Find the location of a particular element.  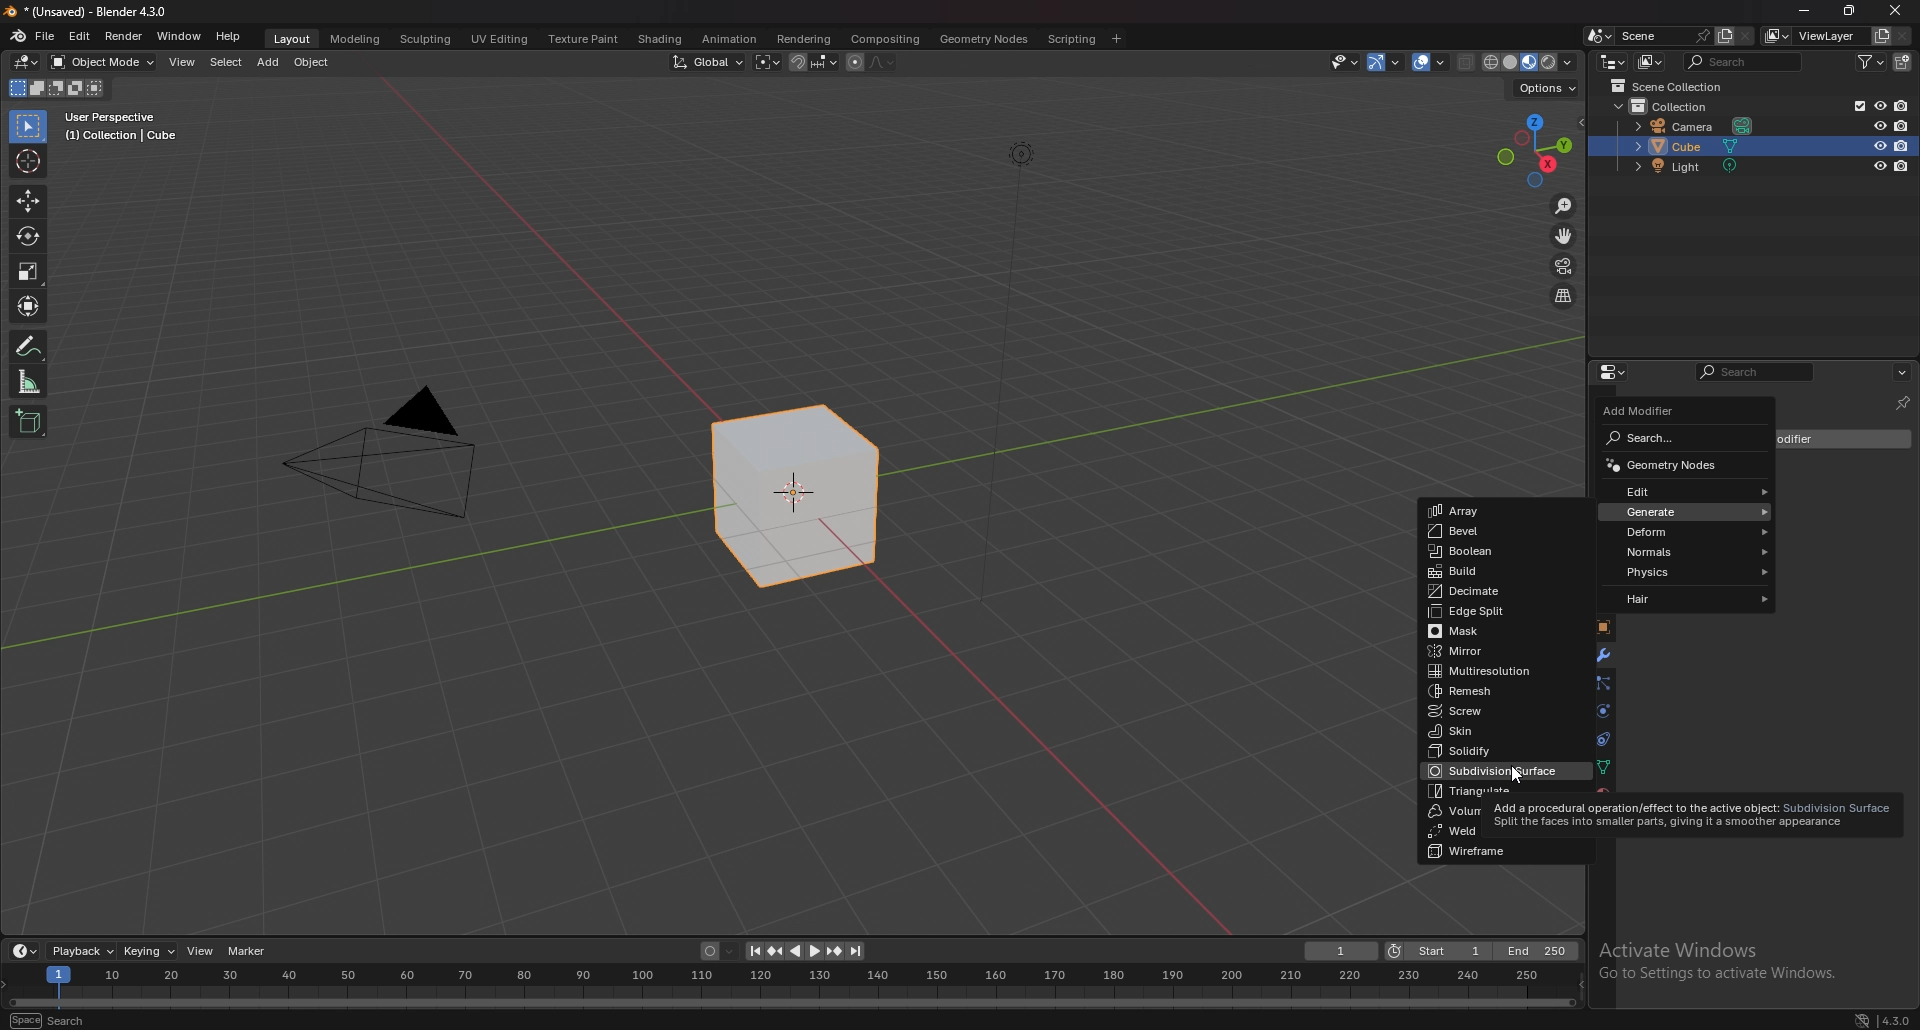

camera view is located at coordinates (1564, 267).